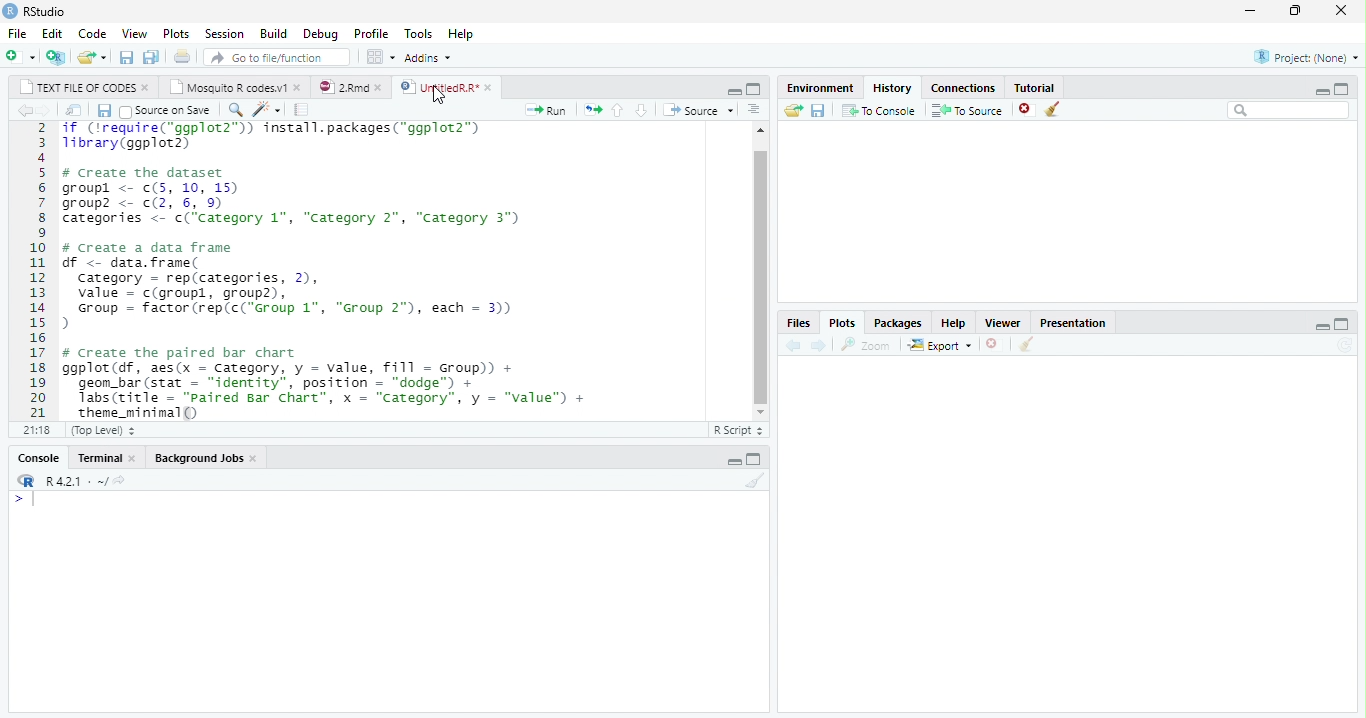  I want to click on build, so click(273, 31).